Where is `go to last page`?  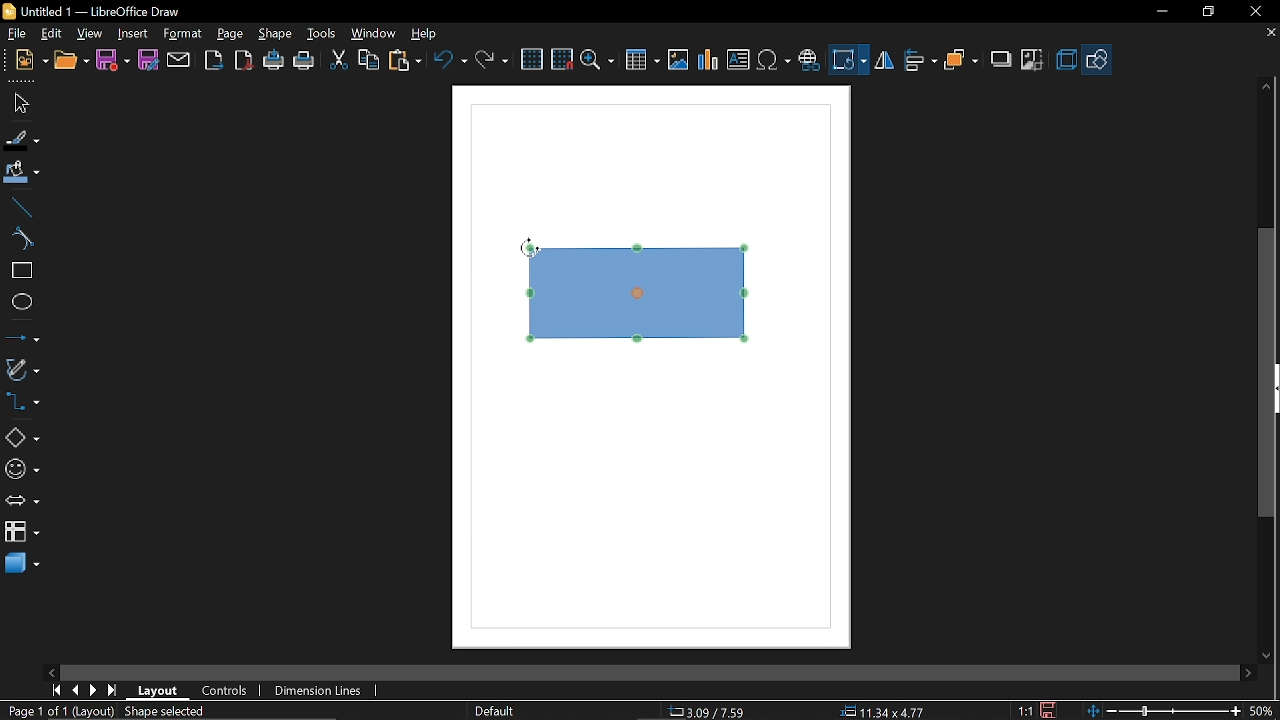
go to last page is located at coordinates (114, 691).